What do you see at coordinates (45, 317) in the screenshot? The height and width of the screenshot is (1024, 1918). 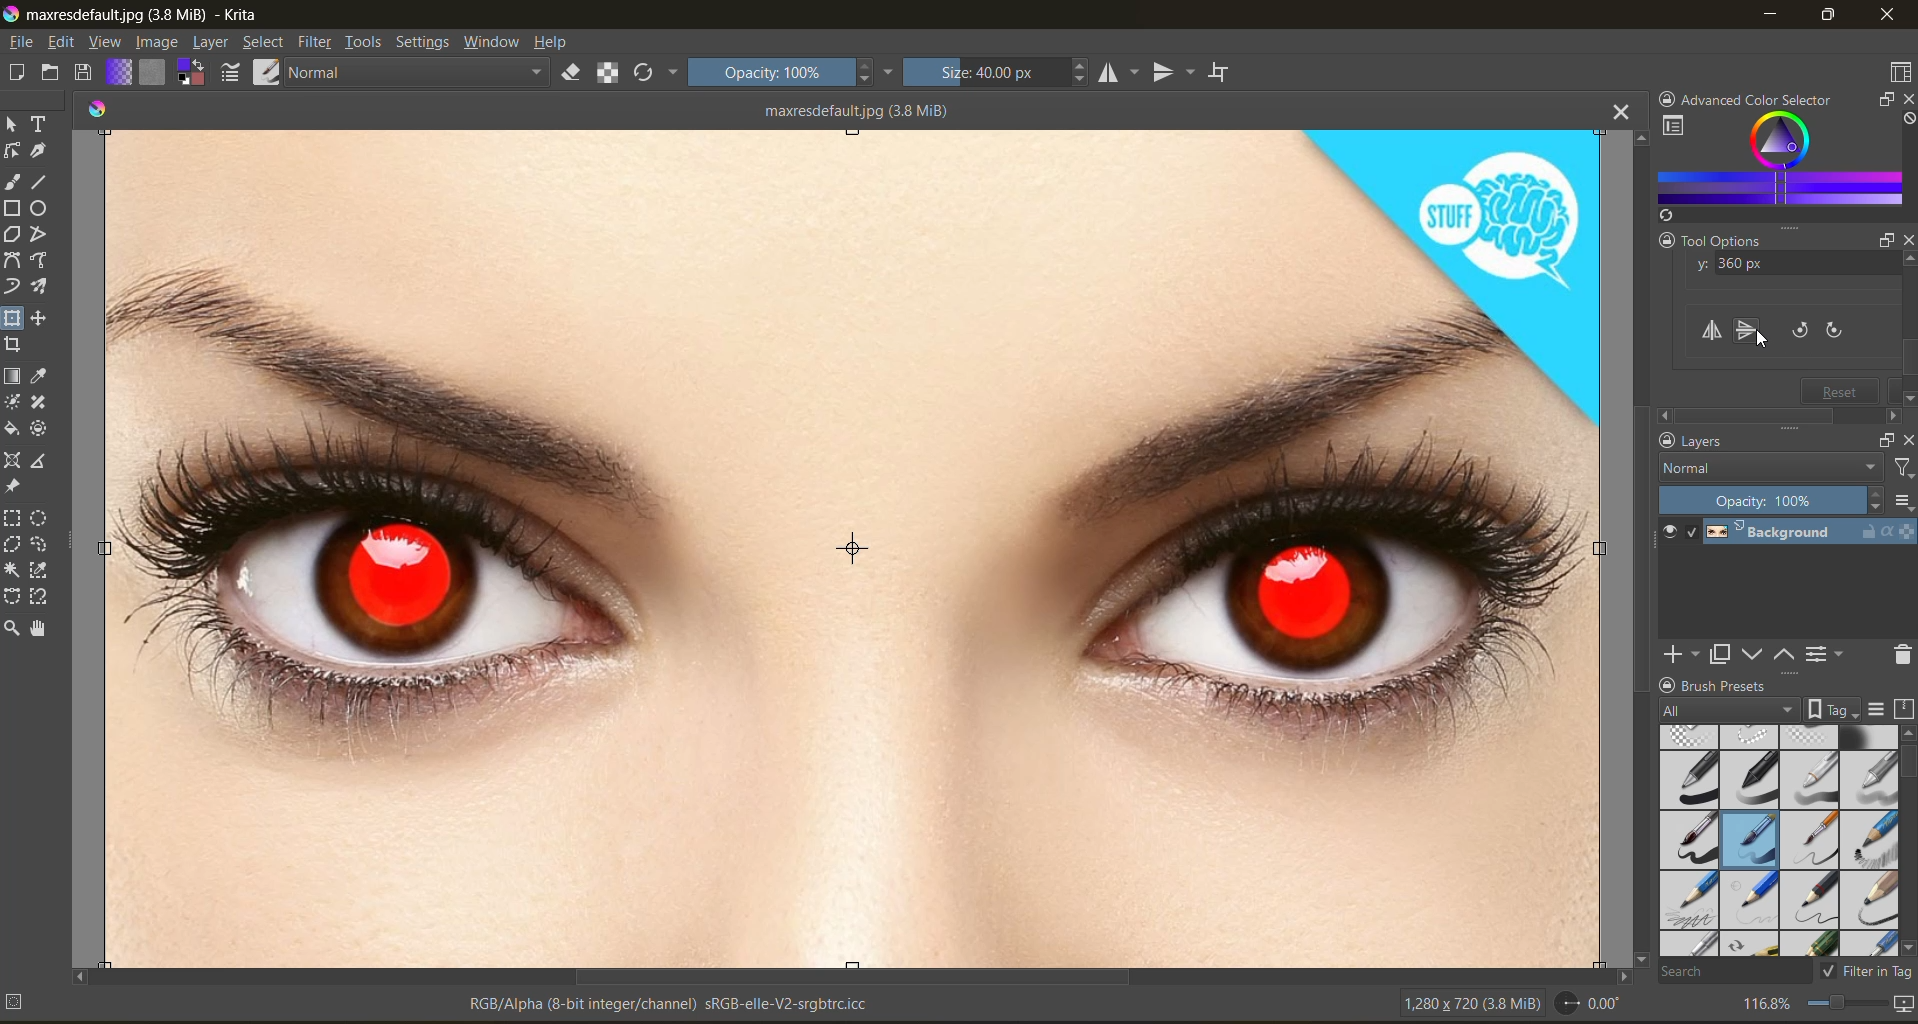 I see `tool` at bounding box center [45, 317].